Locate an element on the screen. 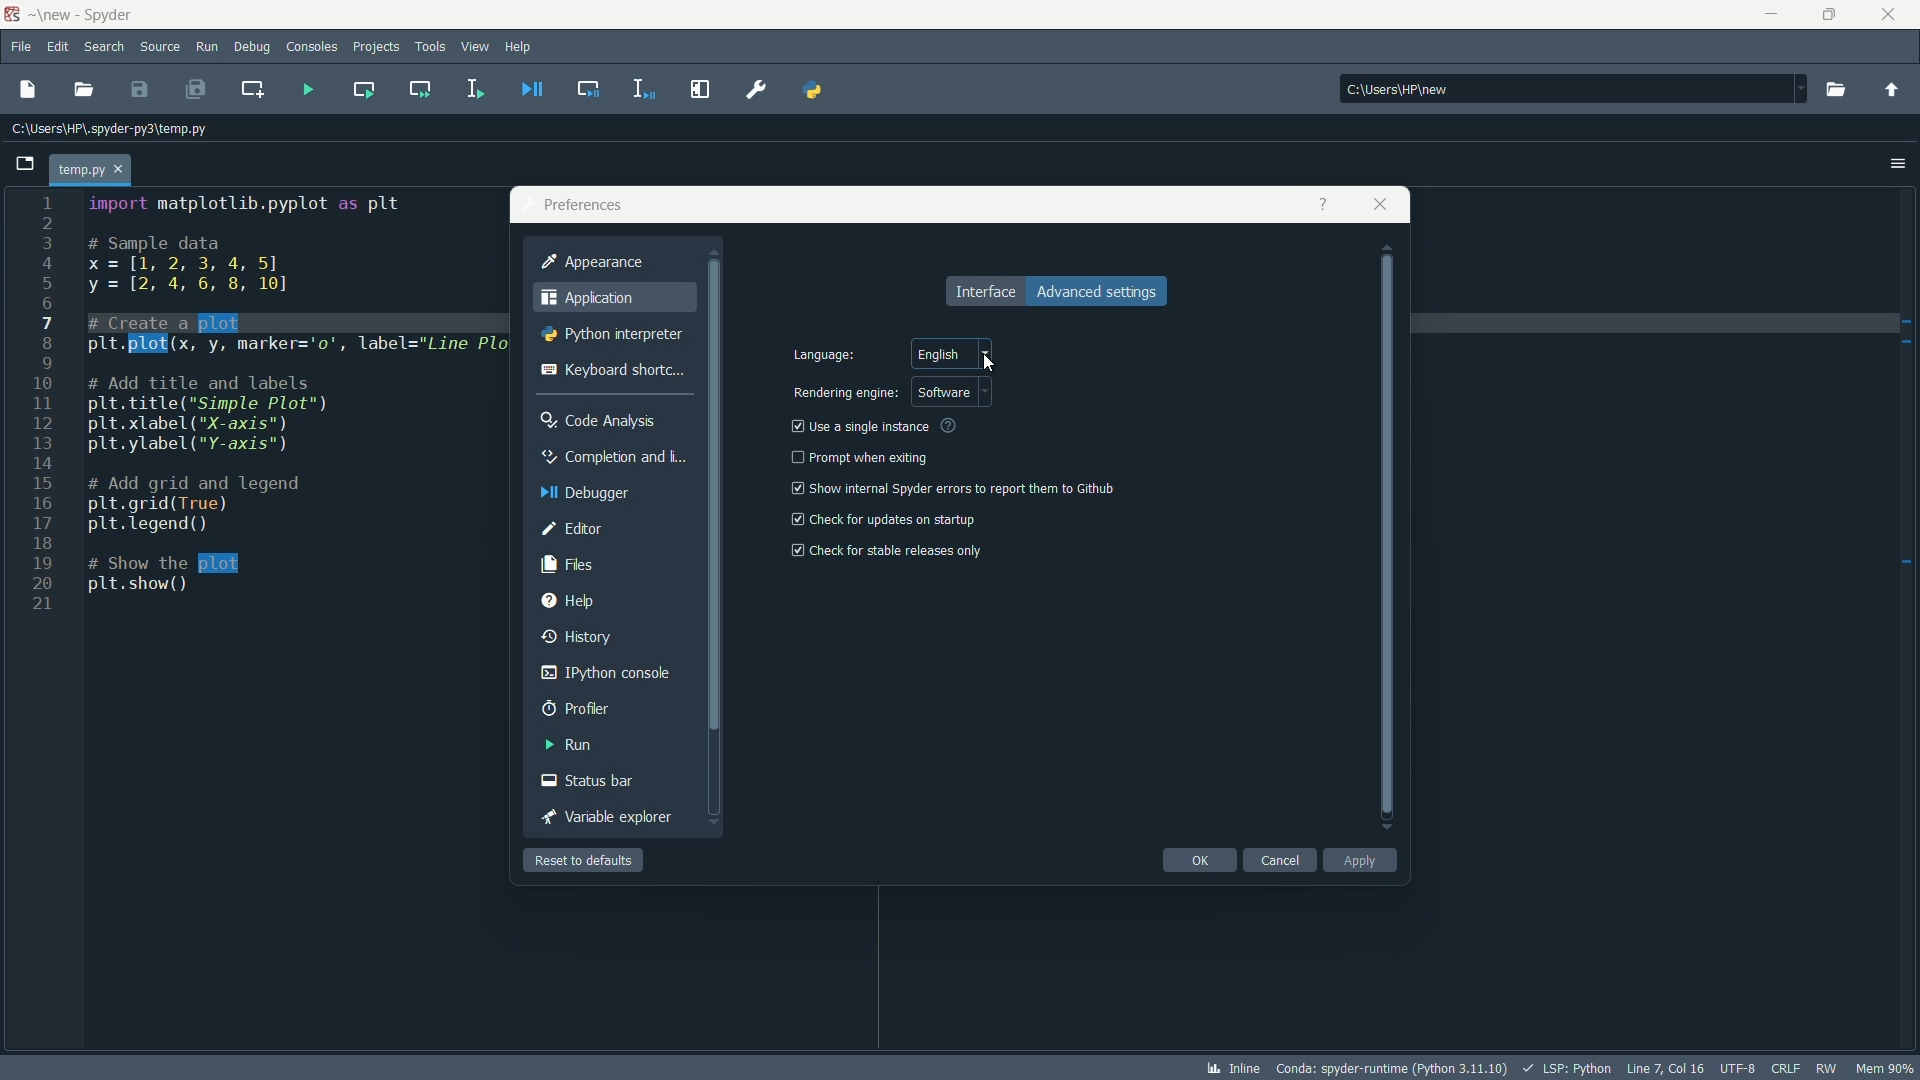 The width and height of the screenshot is (1920, 1080). prompt when exiting is located at coordinates (869, 457).